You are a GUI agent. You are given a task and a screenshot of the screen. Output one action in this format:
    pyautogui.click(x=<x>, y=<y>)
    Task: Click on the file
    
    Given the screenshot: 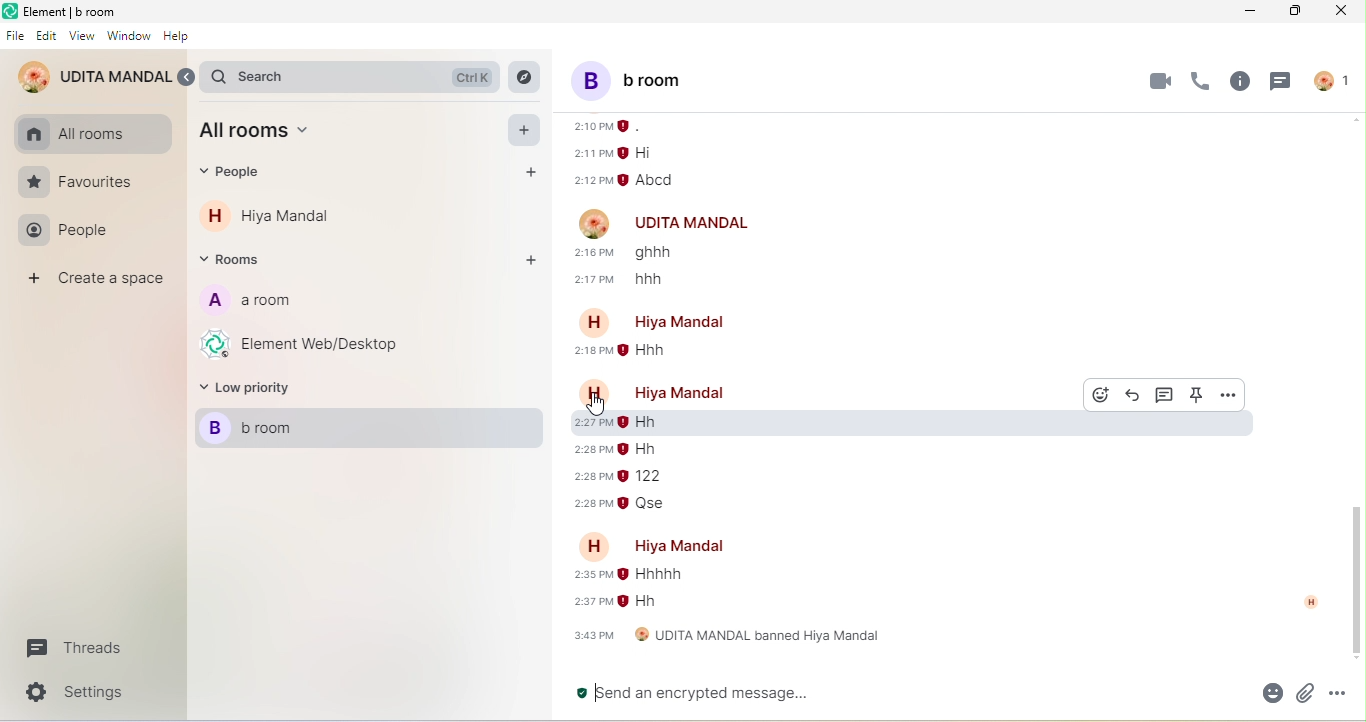 What is the action you would take?
    pyautogui.click(x=15, y=37)
    